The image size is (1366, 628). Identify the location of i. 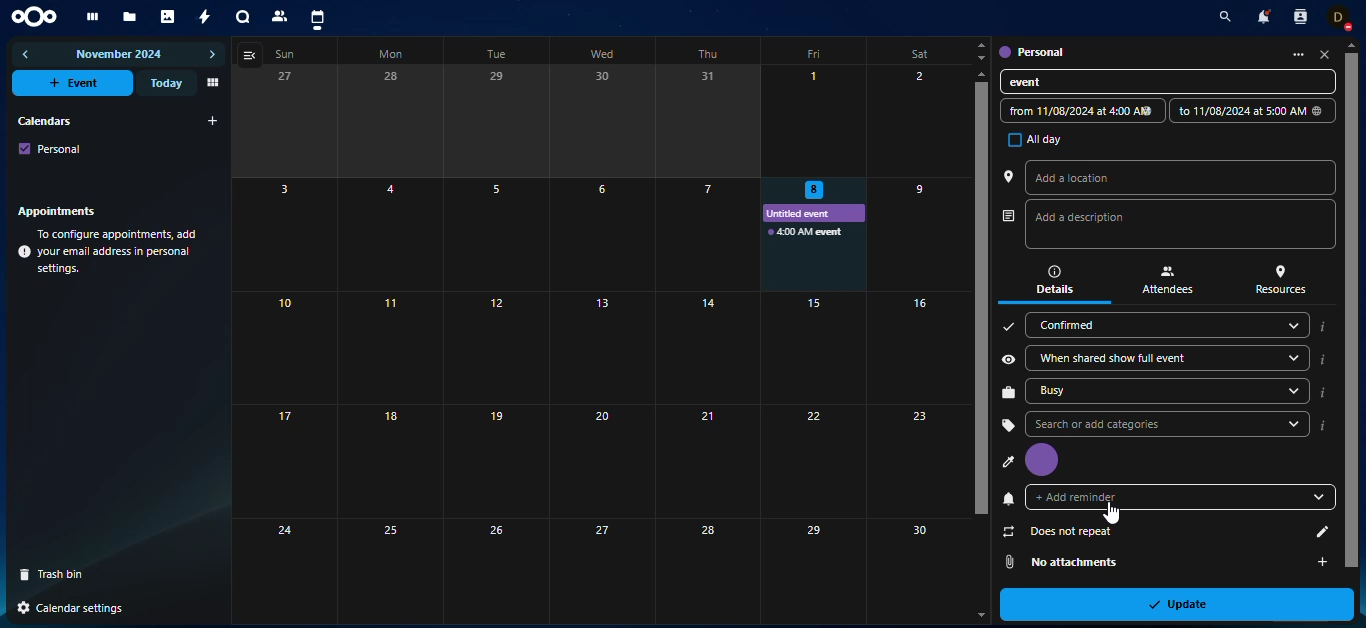
(1323, 360).